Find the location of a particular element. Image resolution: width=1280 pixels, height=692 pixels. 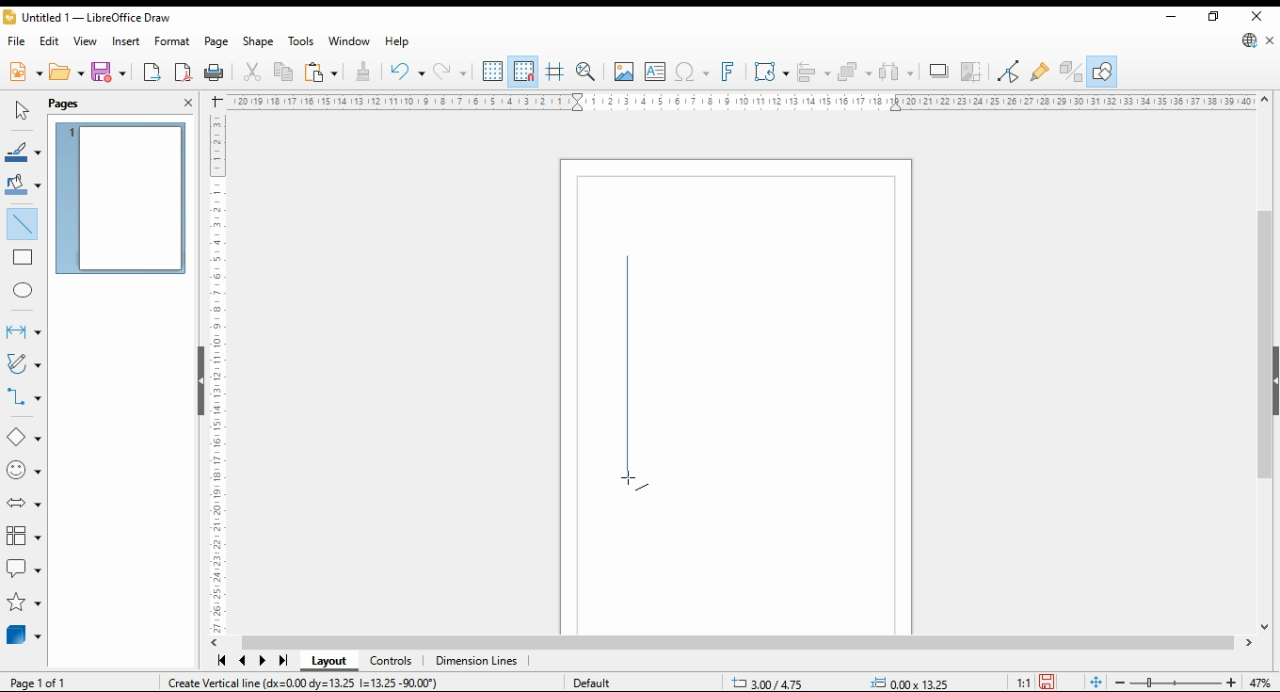

insert fontwork text is located at coordinates (728, 72).